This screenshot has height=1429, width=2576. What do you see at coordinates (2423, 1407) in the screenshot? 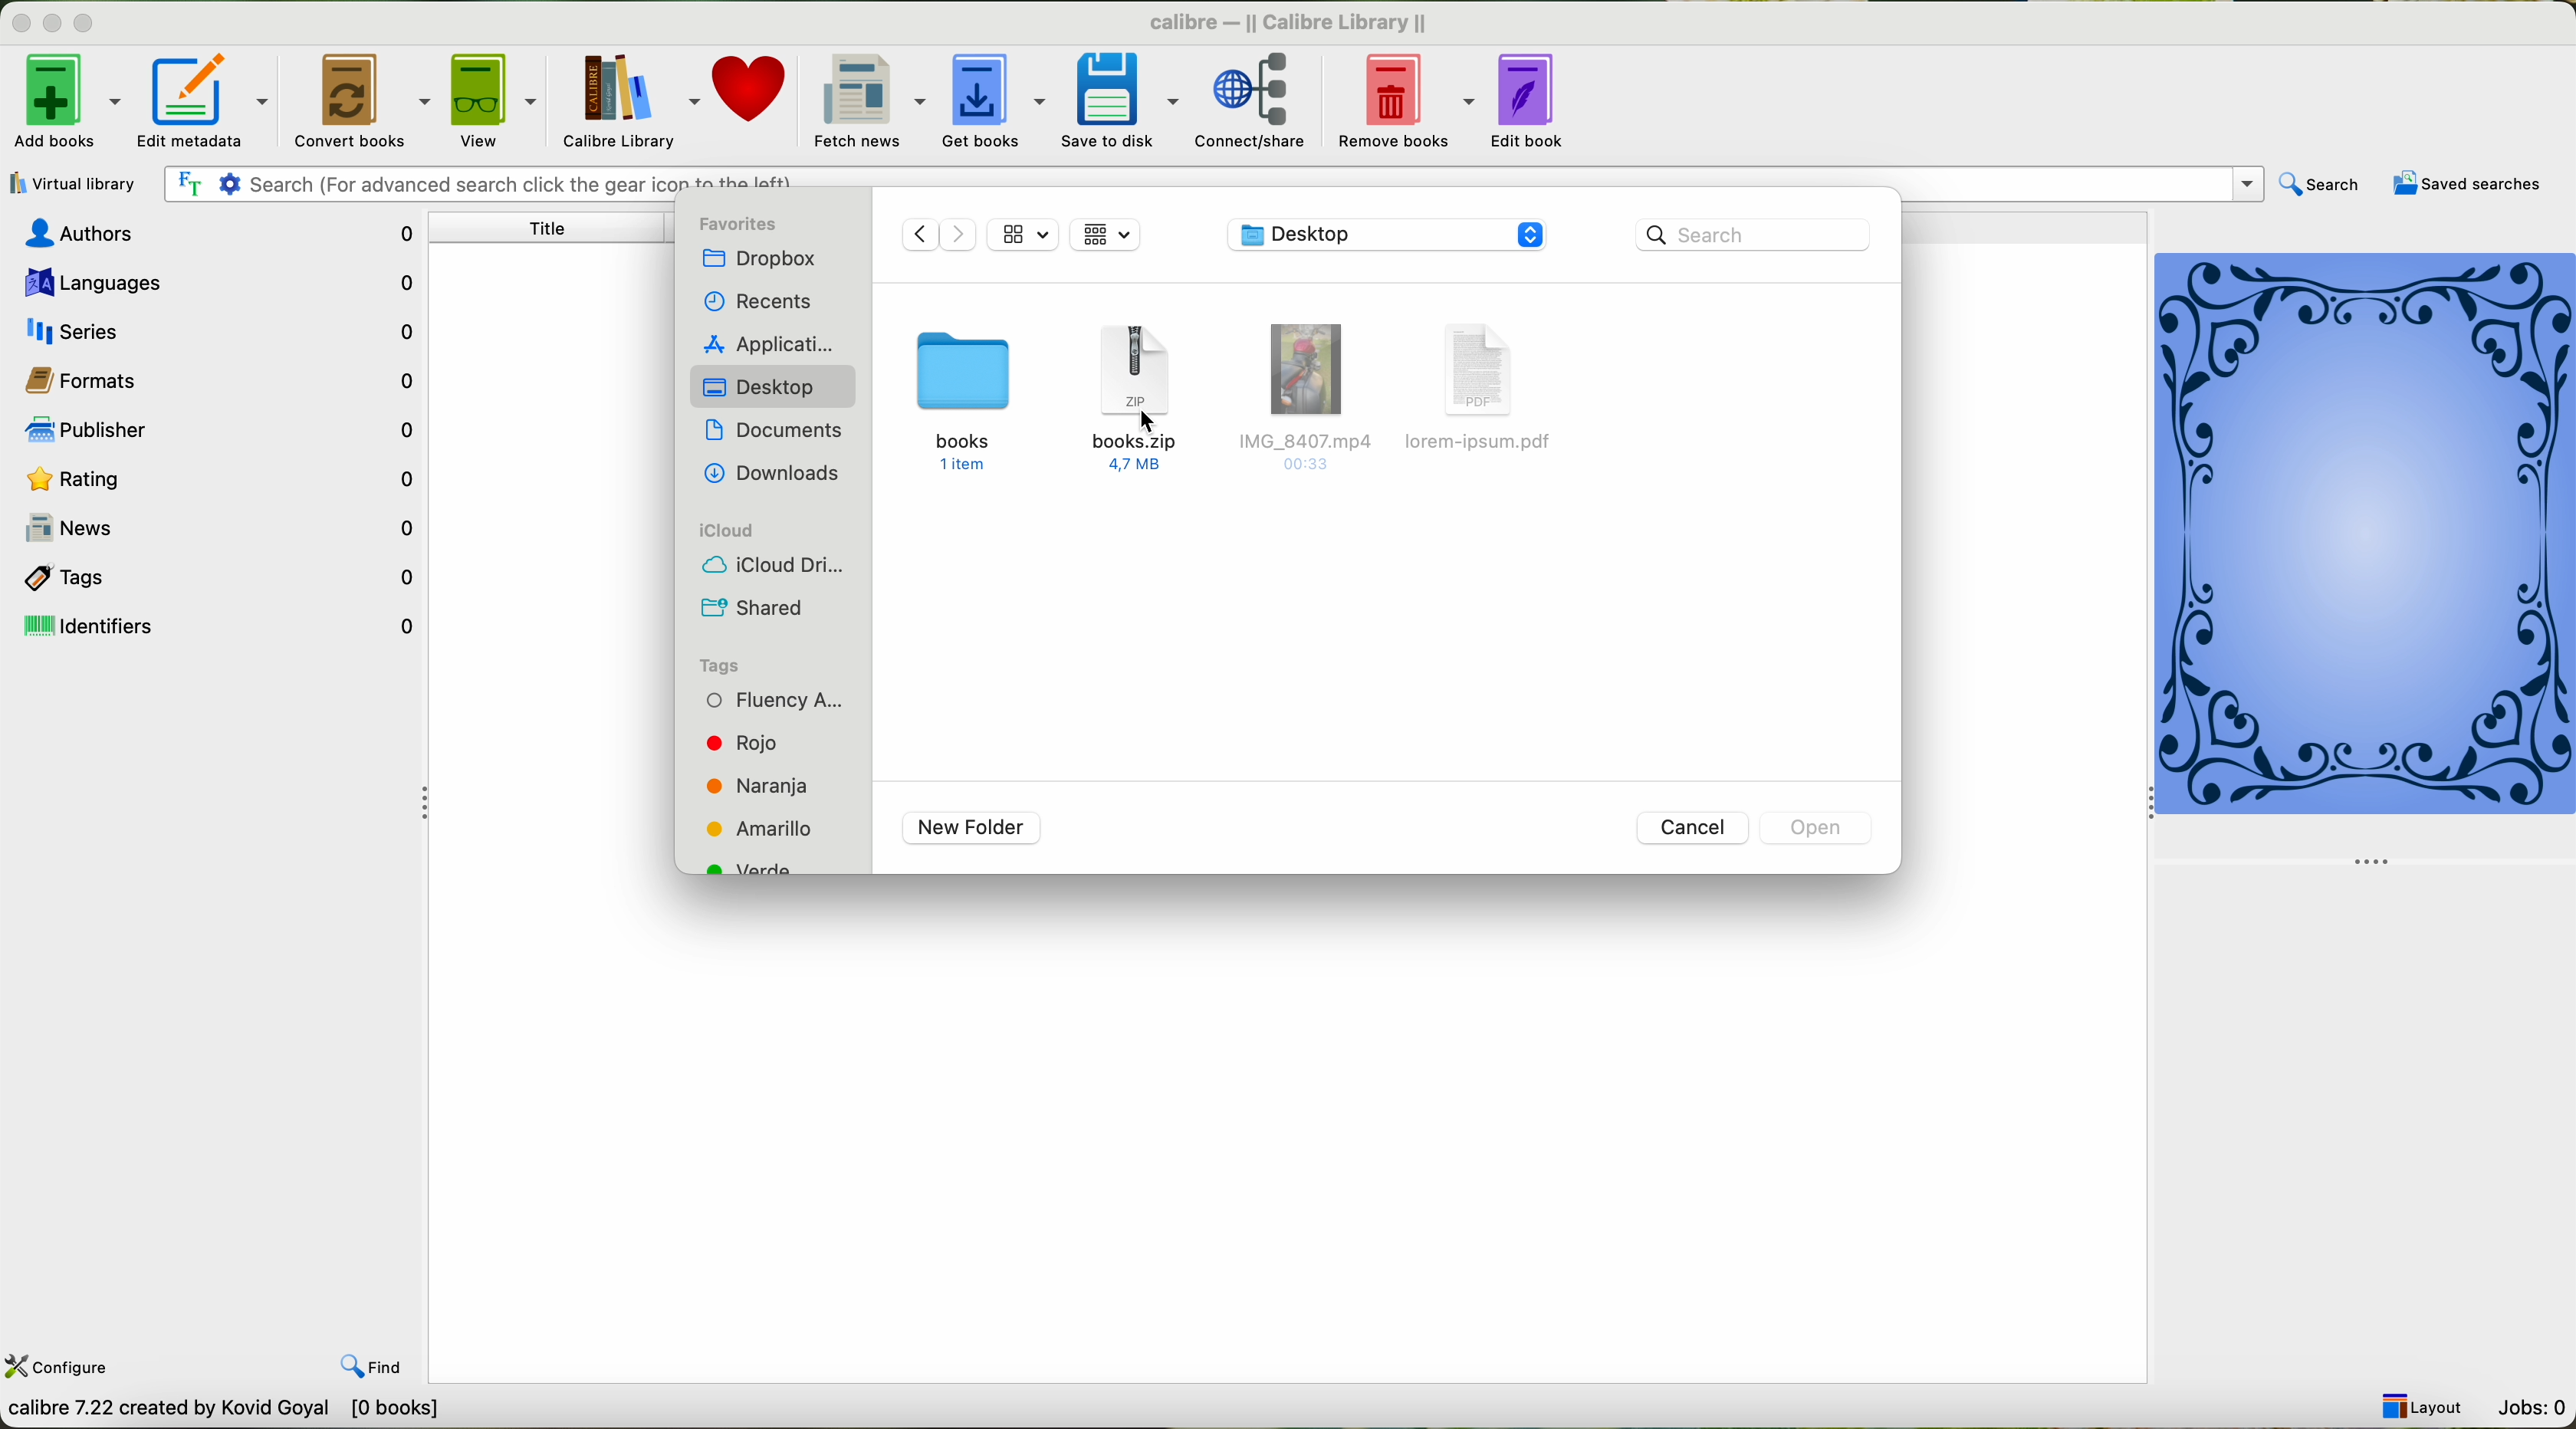
I see `layout` at bounding box center [2423, 1407].